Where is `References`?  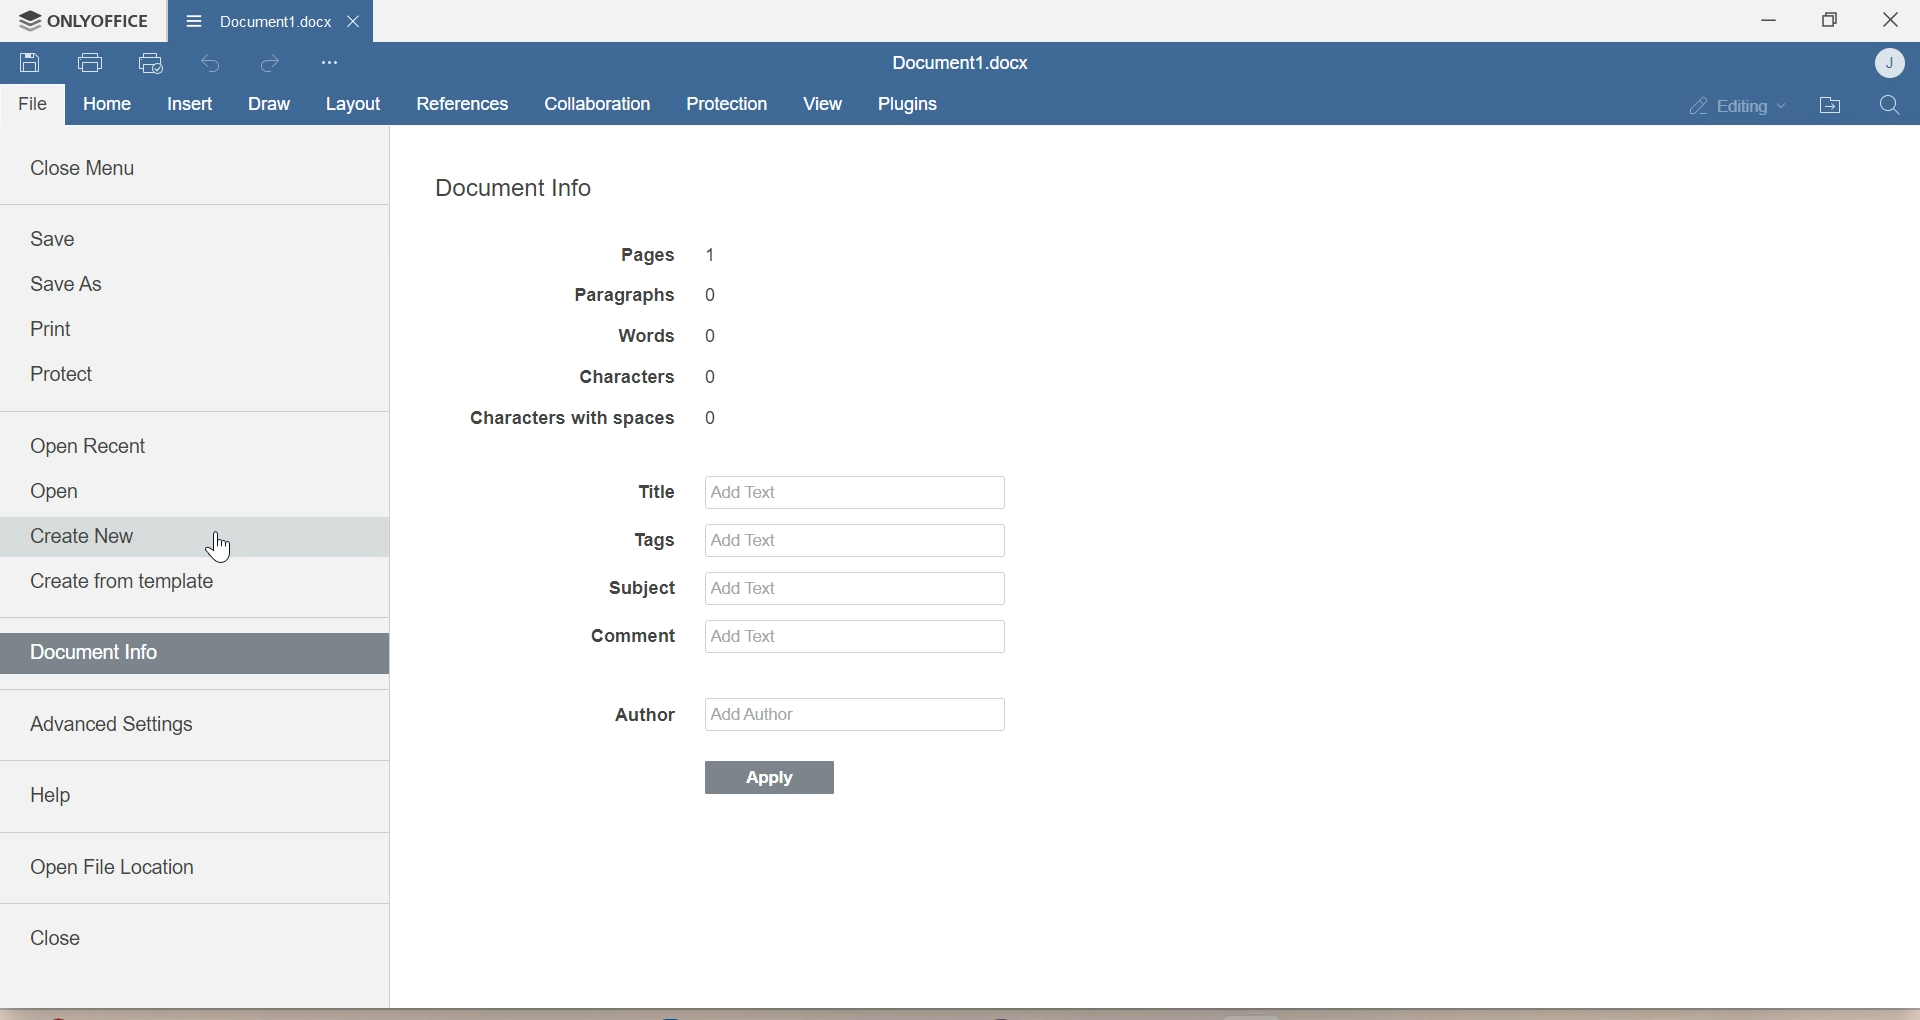 References is located at coordinates (462, 103).